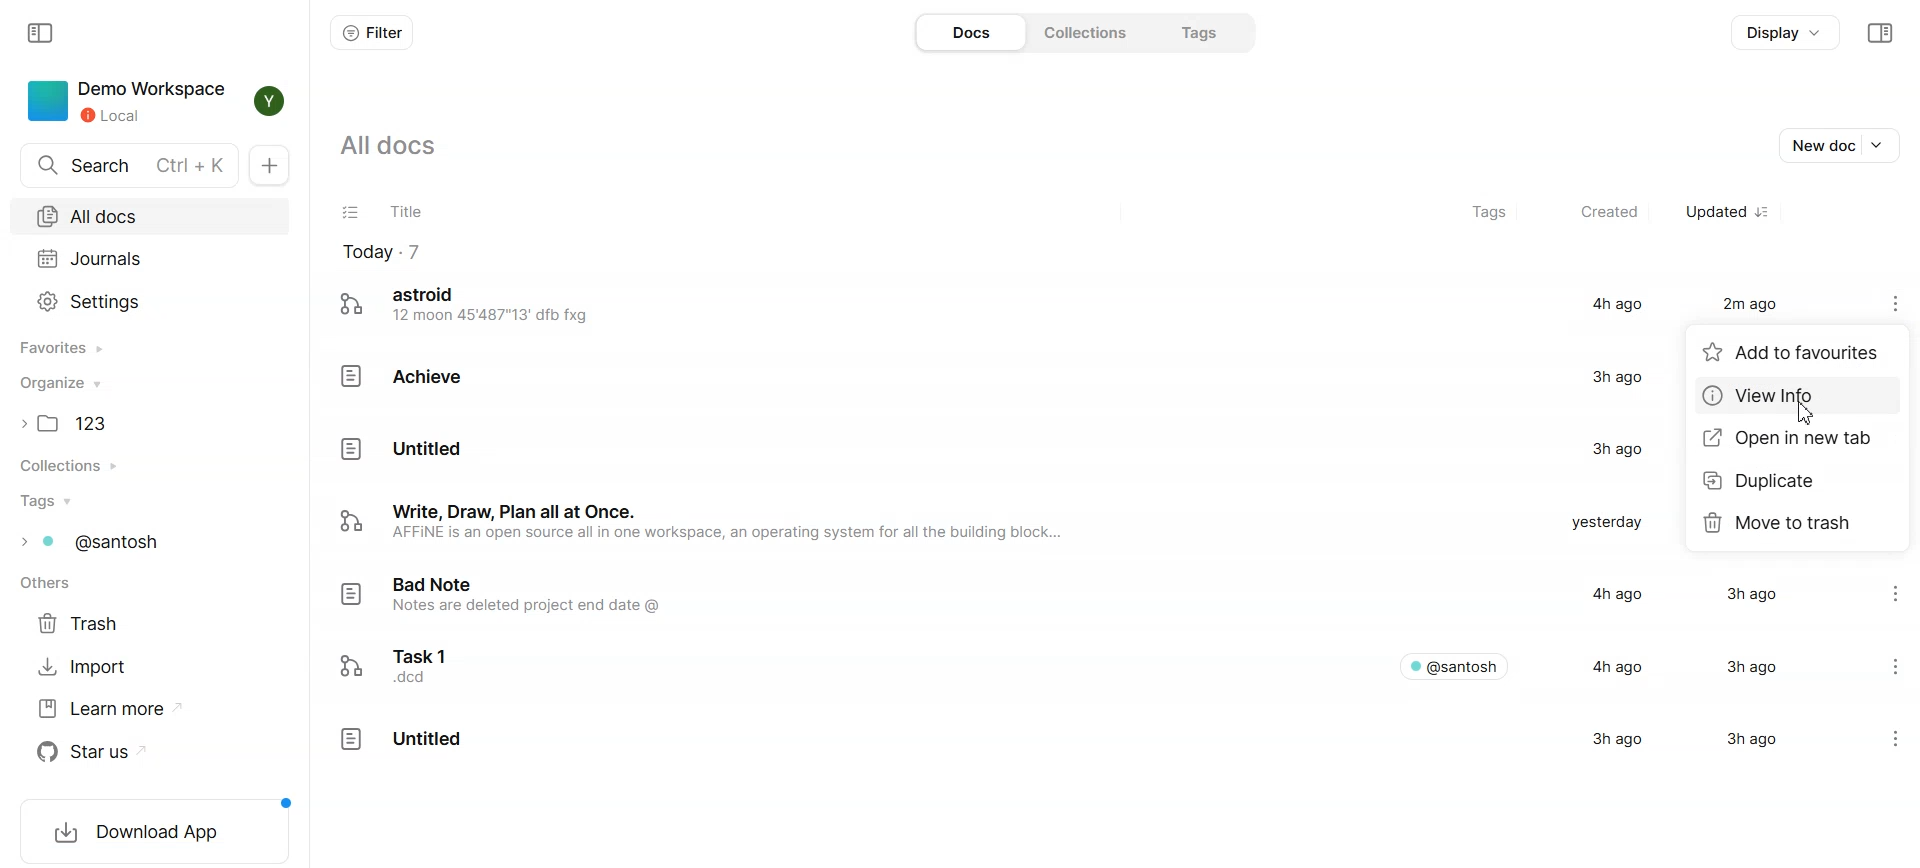 The width and height of the screenshot is (1920, 868). What do you see at coordinates (152, 300) in the screenshot?
I see `Settings` at bounding box center [152, 300].